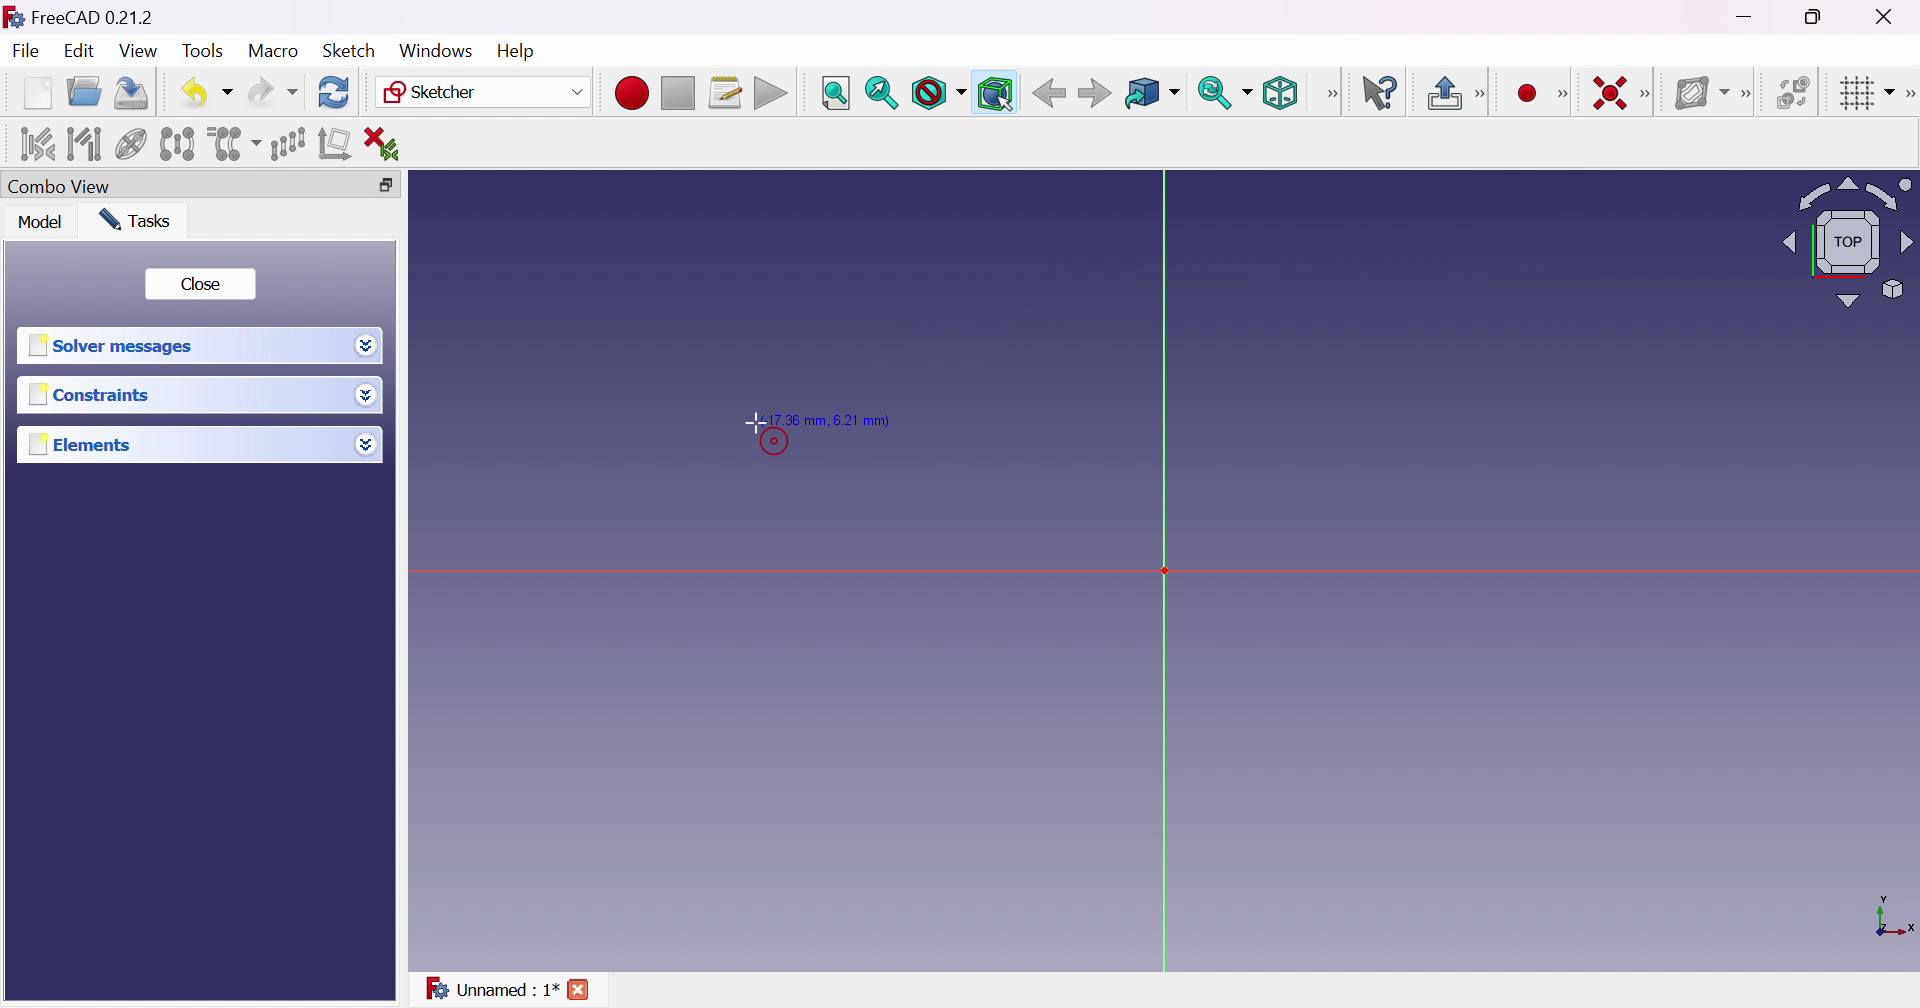 The height and width of the screenshot is (1008, 1920). I want to click on Macros..., so click(726, 92).